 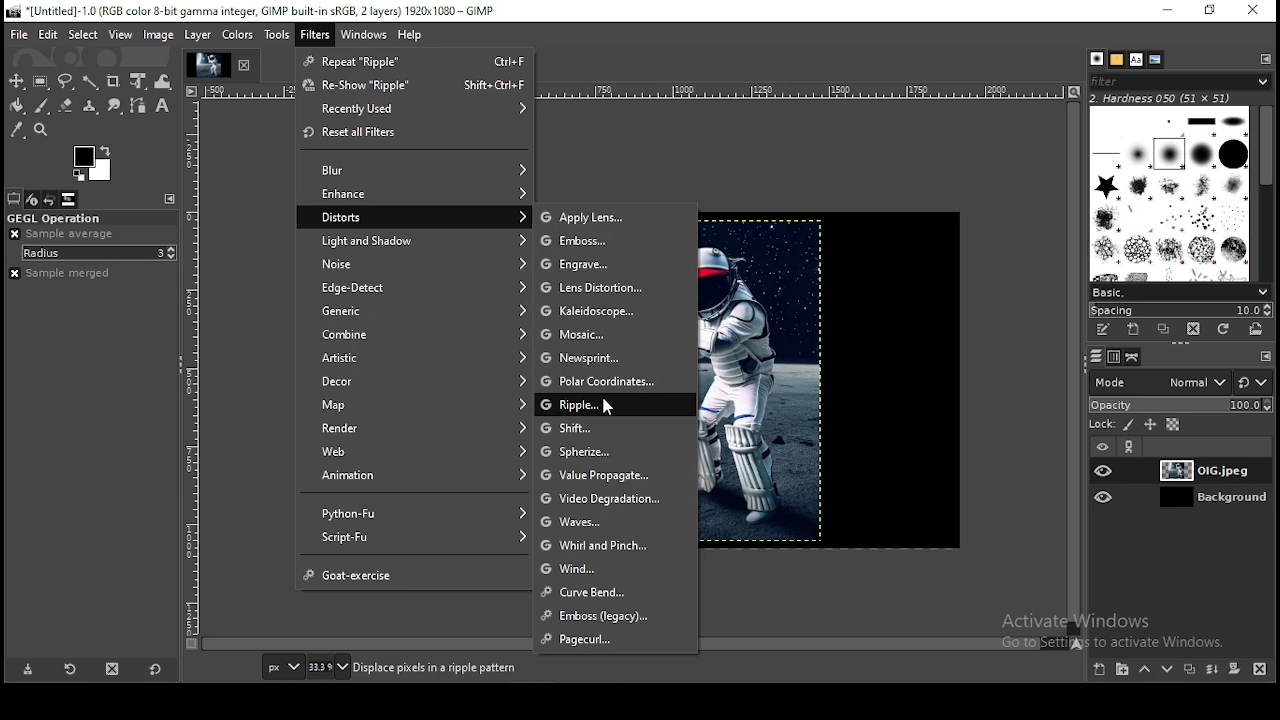 What do you see at coordinates (602, 358) in the screenshot?
I see `newsprint` at bounding box center [602, 358].